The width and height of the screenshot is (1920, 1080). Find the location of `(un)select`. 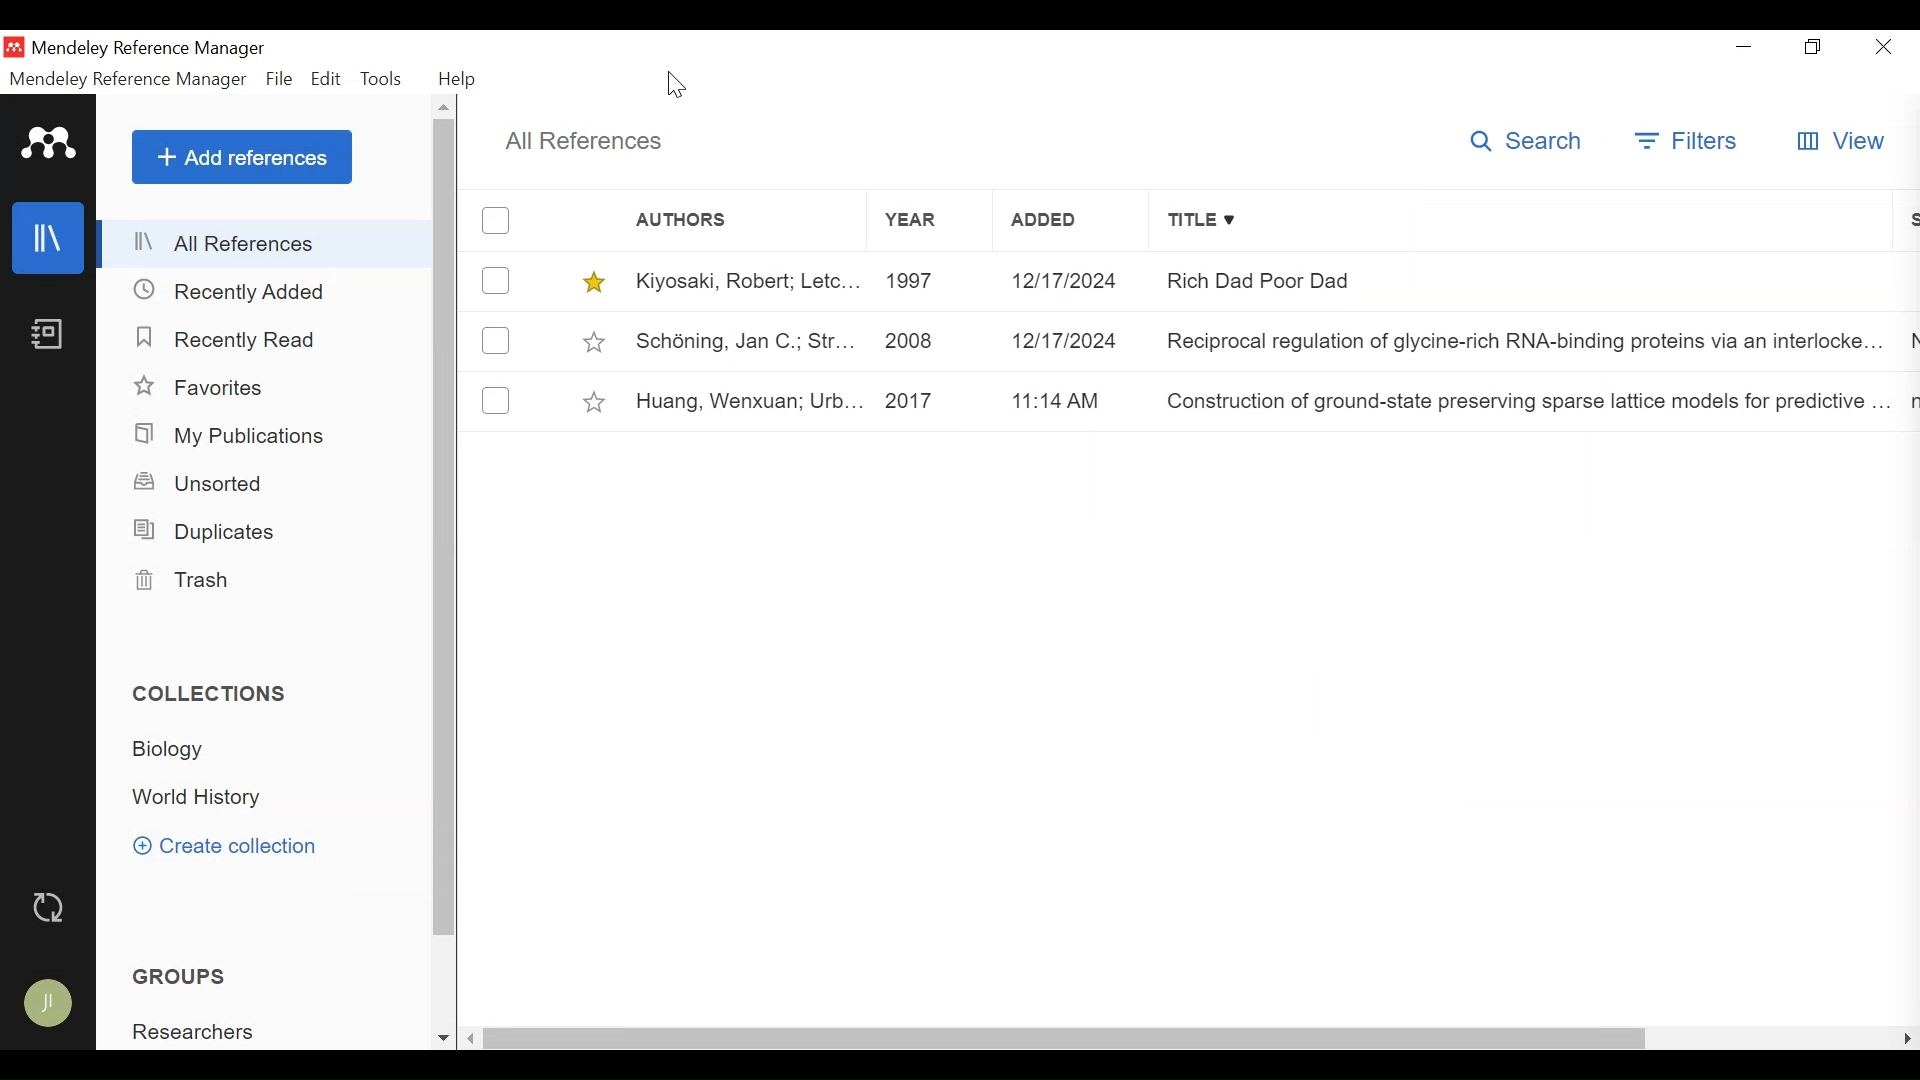

(un)select is located at coordinates (496, 220).